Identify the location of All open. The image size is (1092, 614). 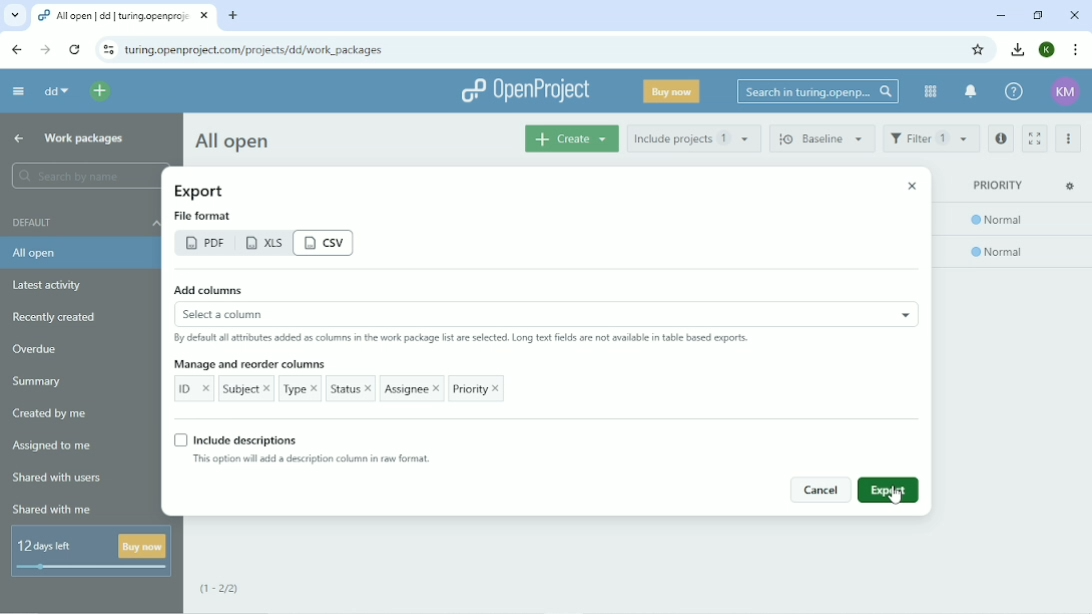
(235, 141).